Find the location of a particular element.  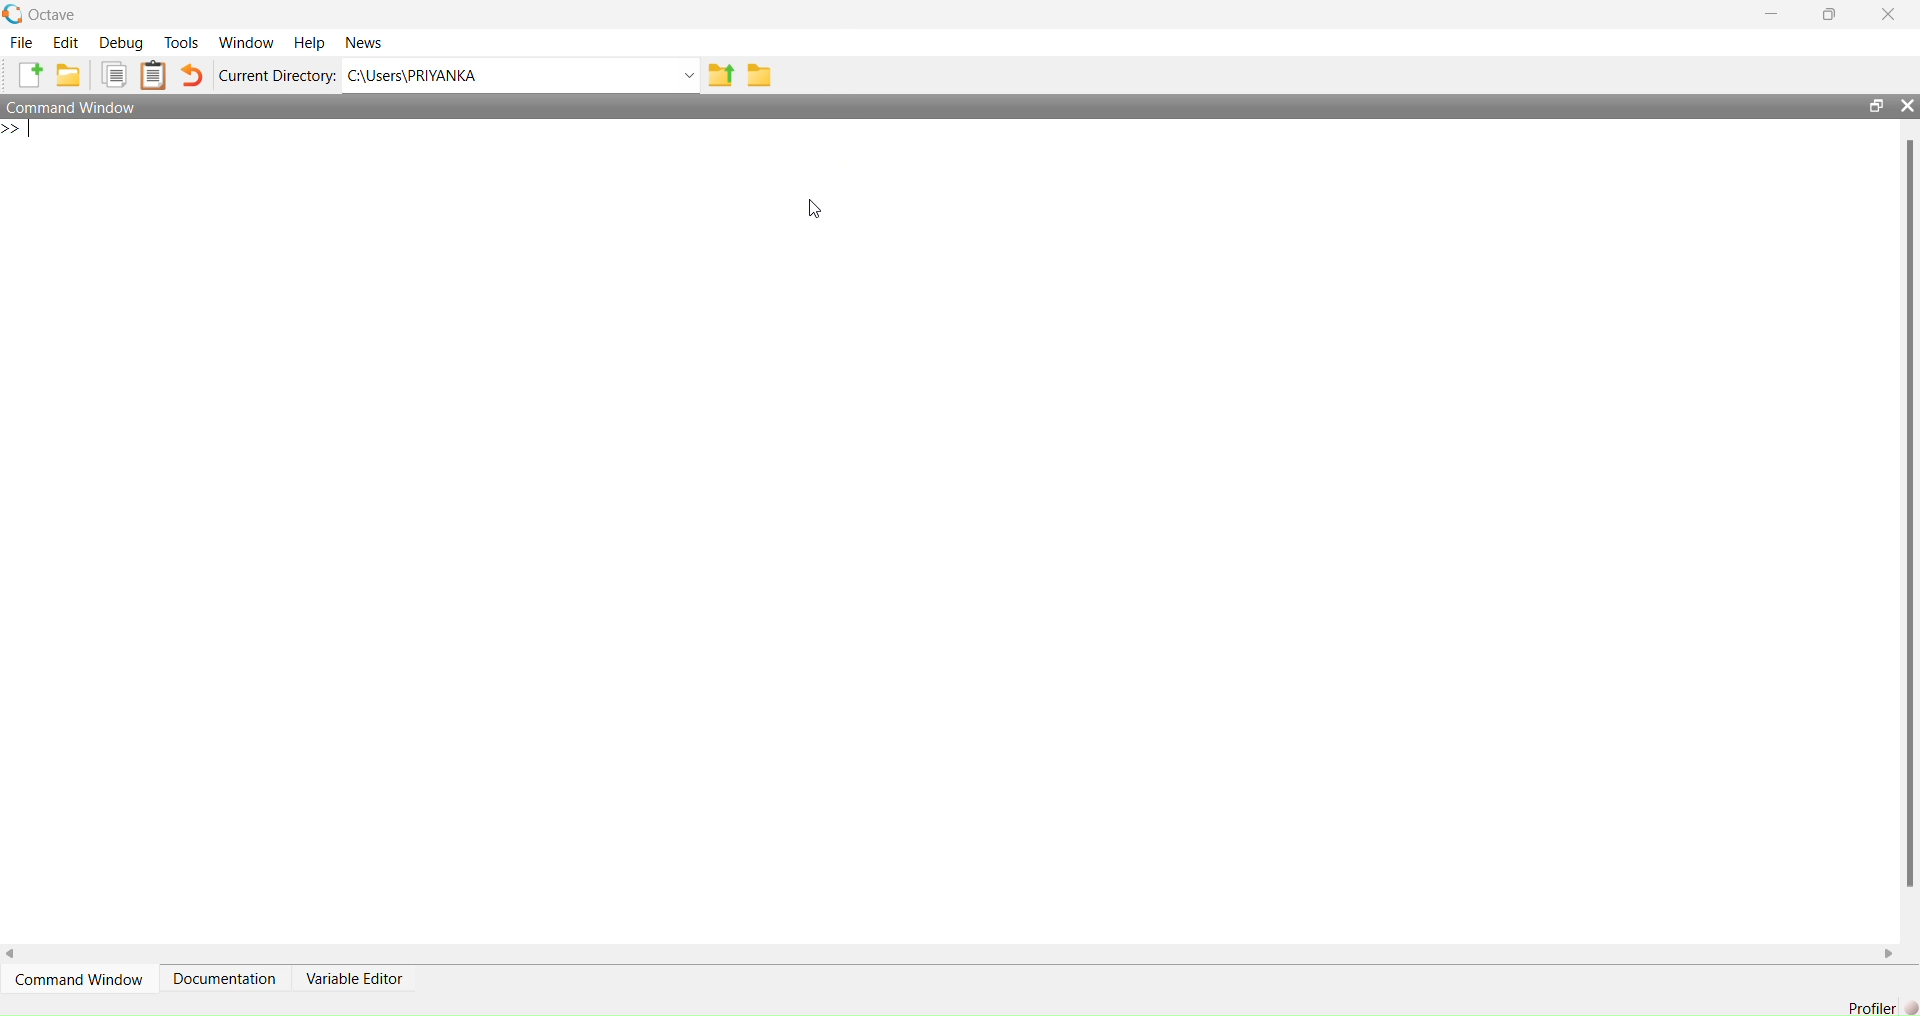

close is located at coordinates (1890, 14).